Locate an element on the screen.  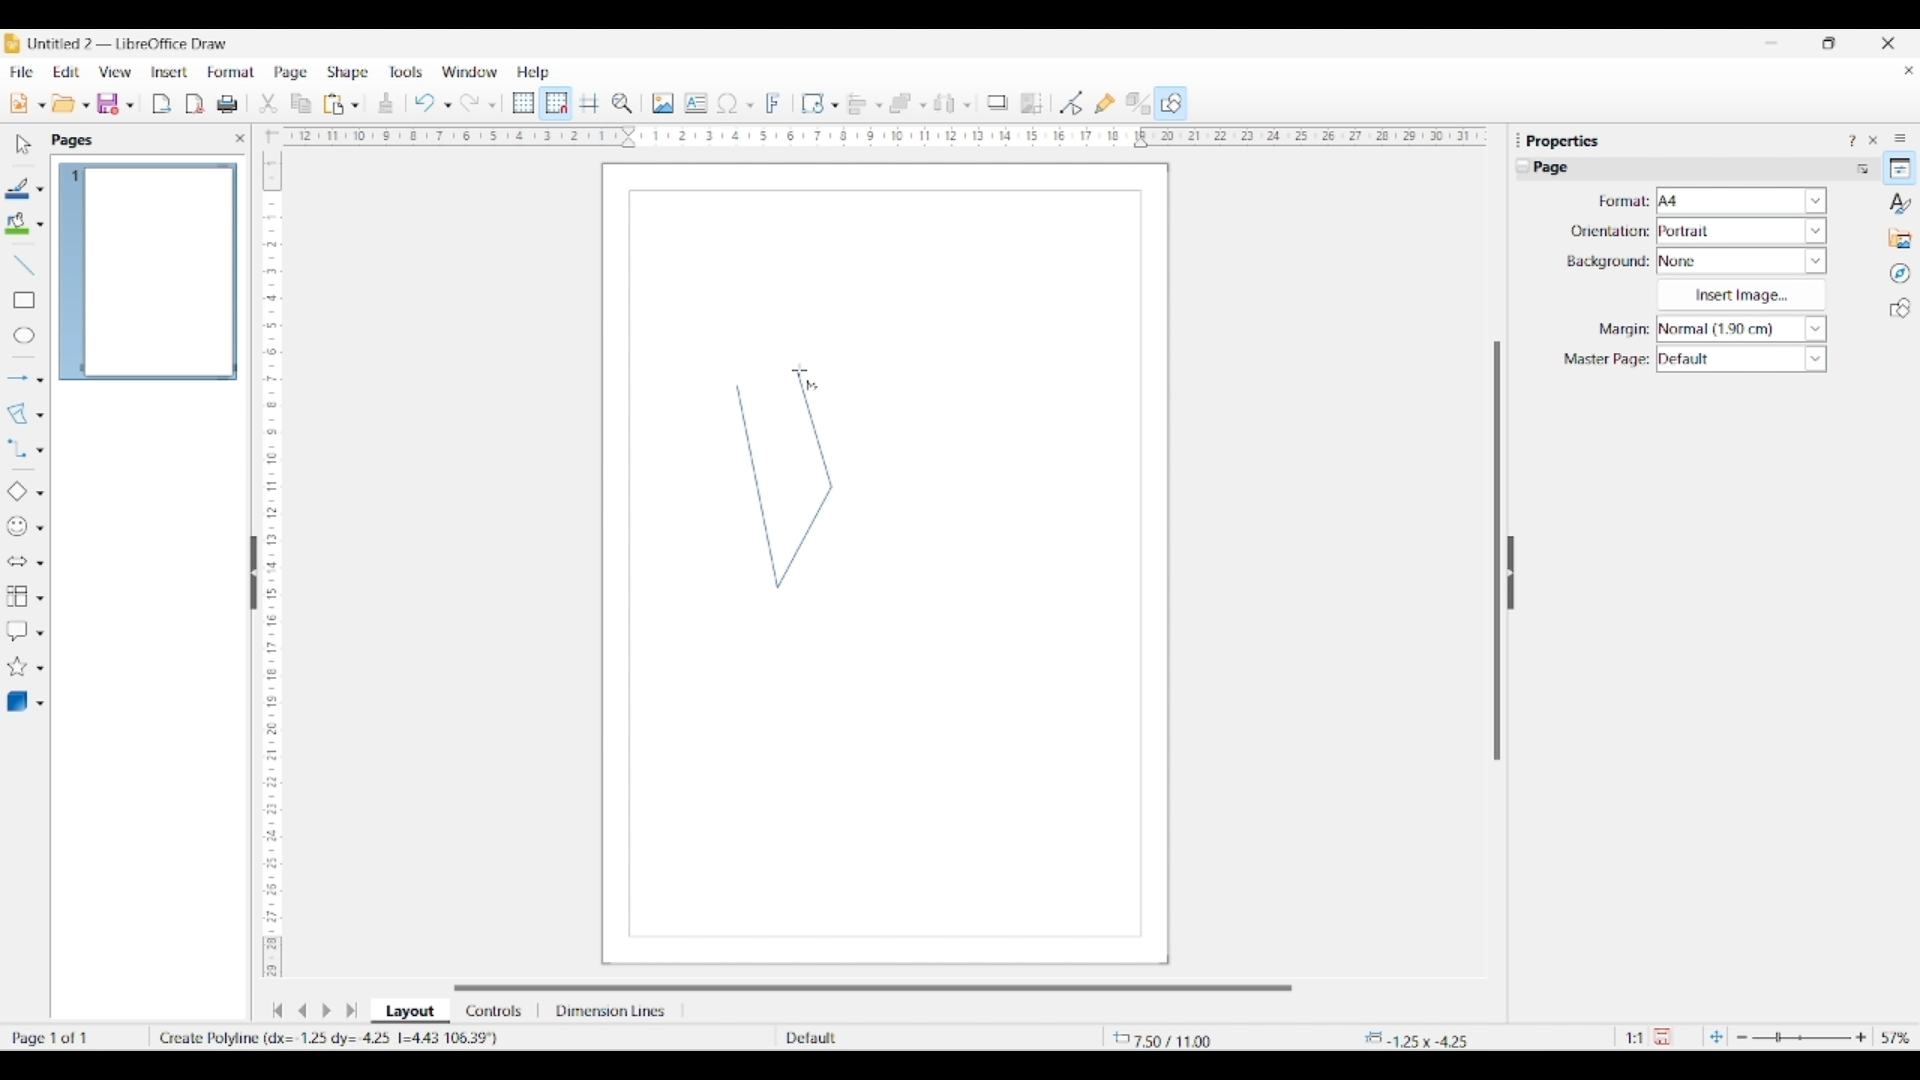
Shadow is located at coordinates (997, 102).